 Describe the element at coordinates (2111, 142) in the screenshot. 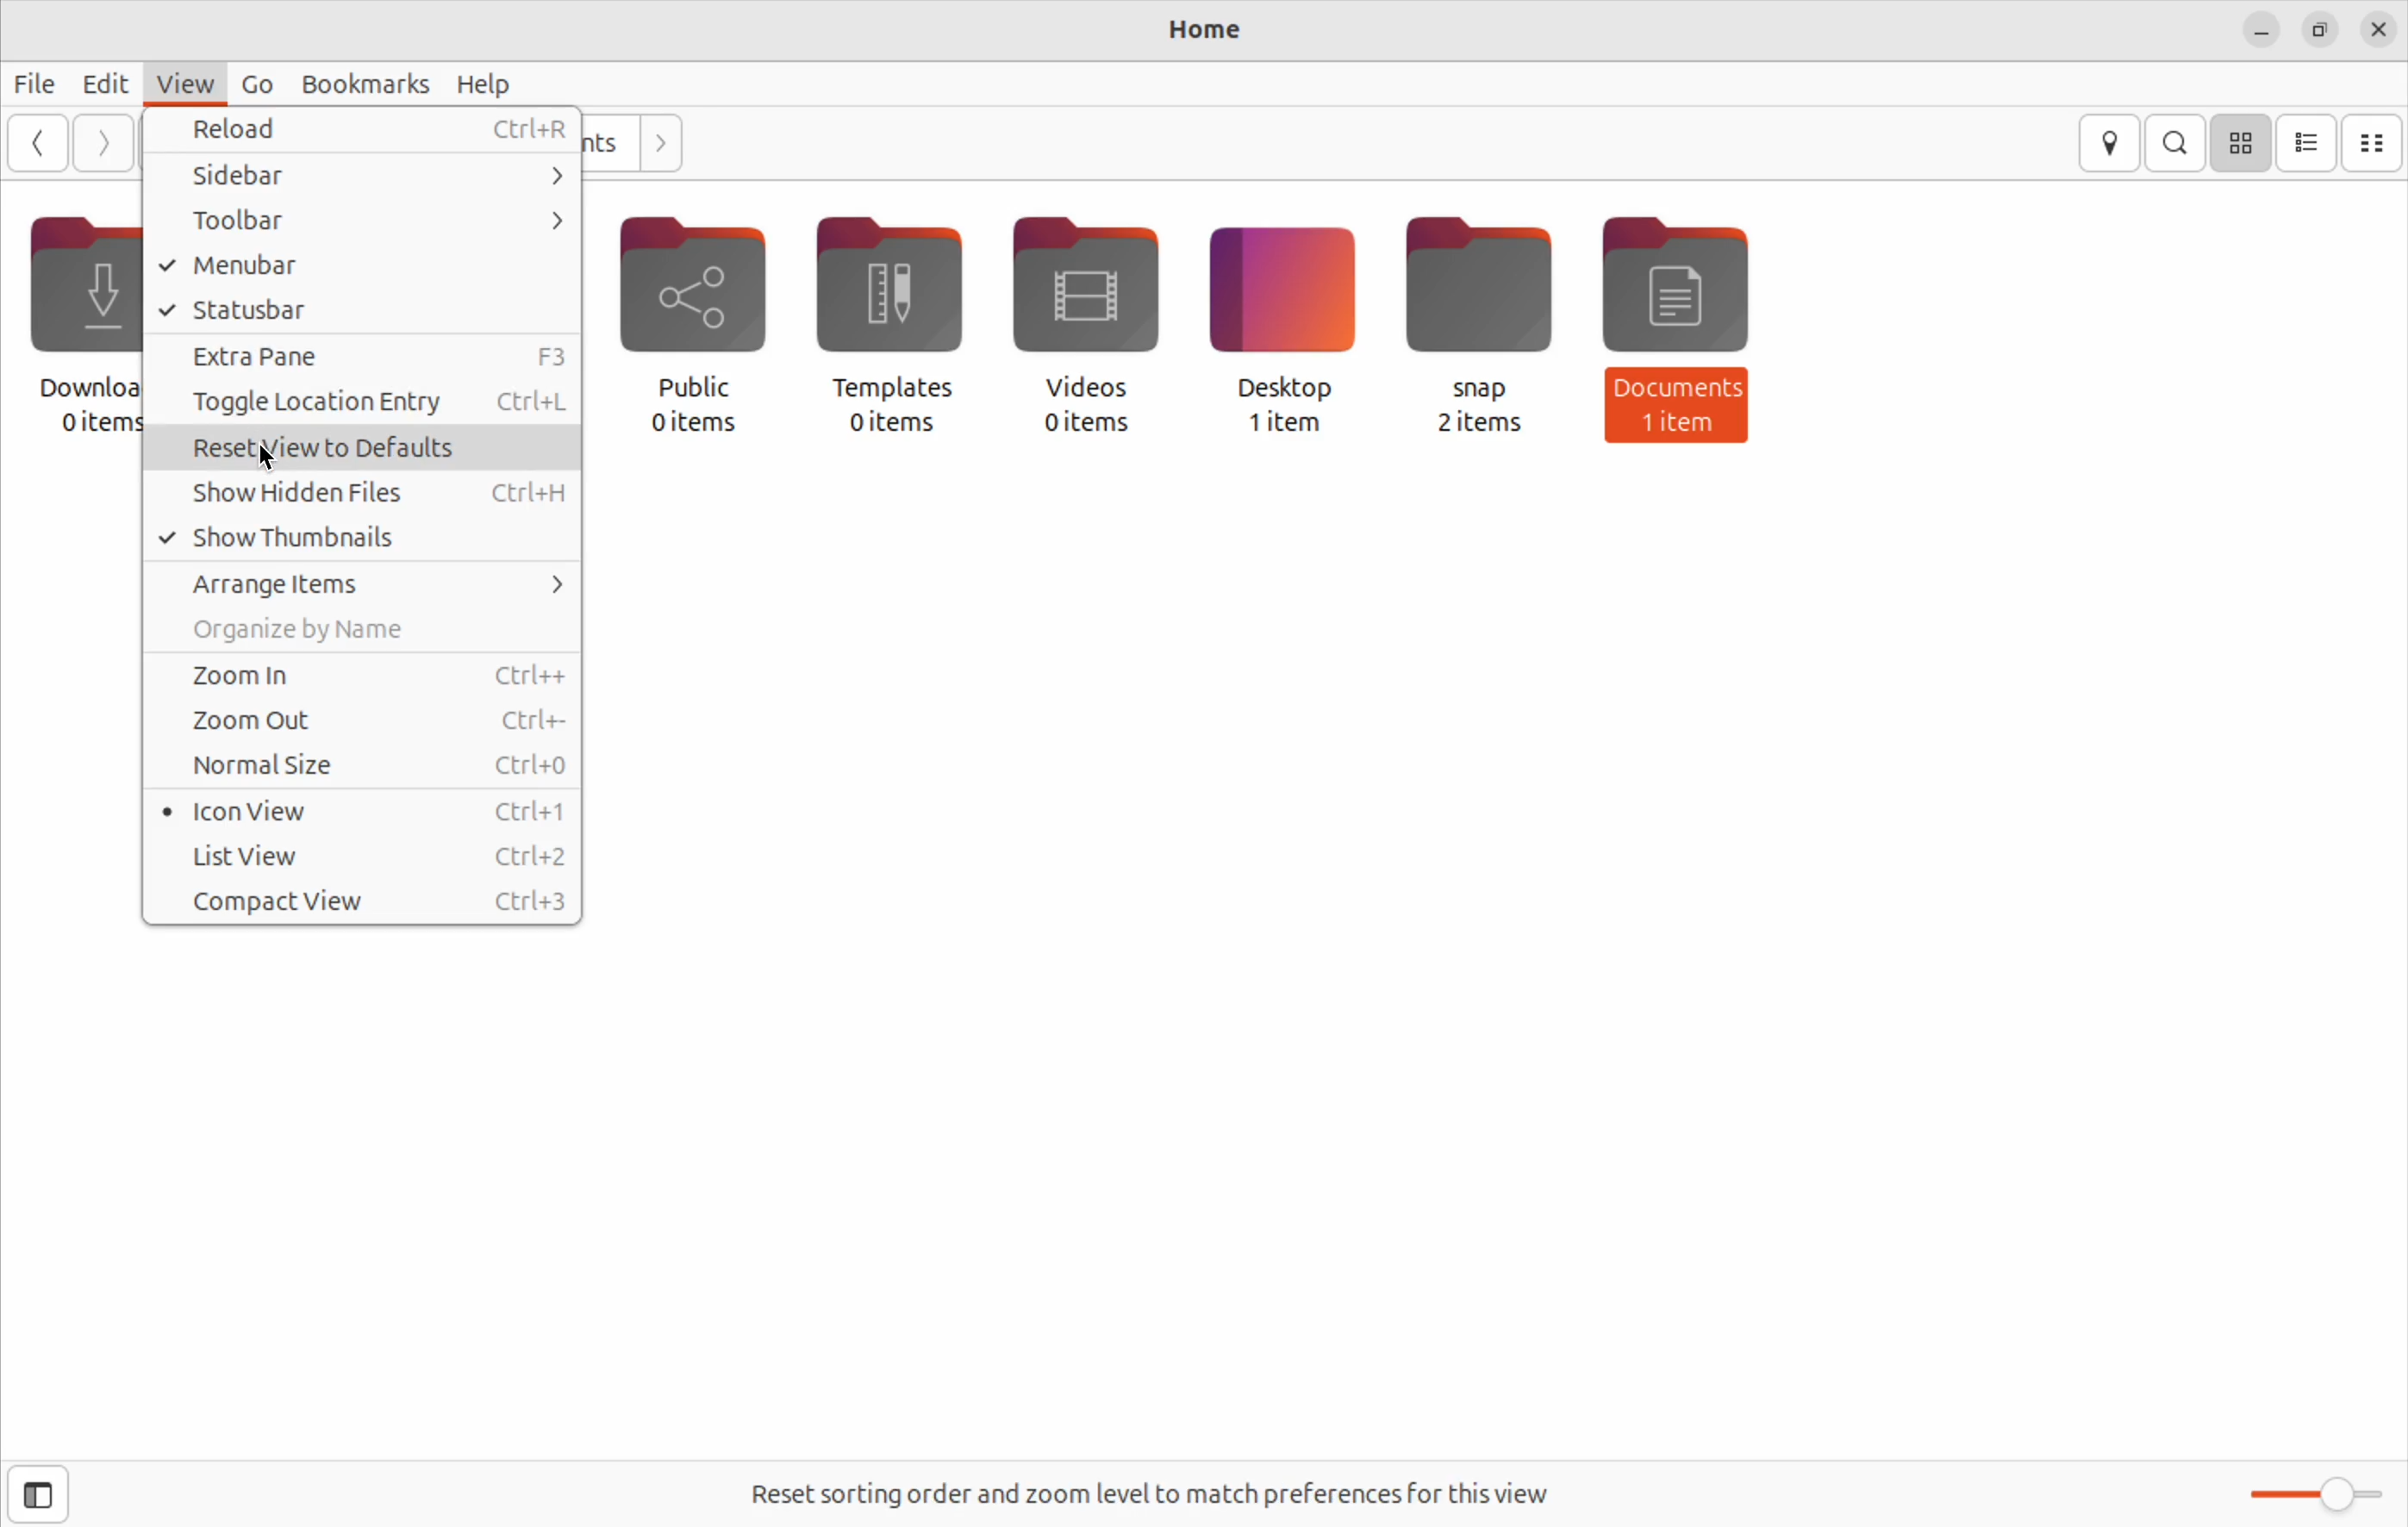

I see `location` at that location.